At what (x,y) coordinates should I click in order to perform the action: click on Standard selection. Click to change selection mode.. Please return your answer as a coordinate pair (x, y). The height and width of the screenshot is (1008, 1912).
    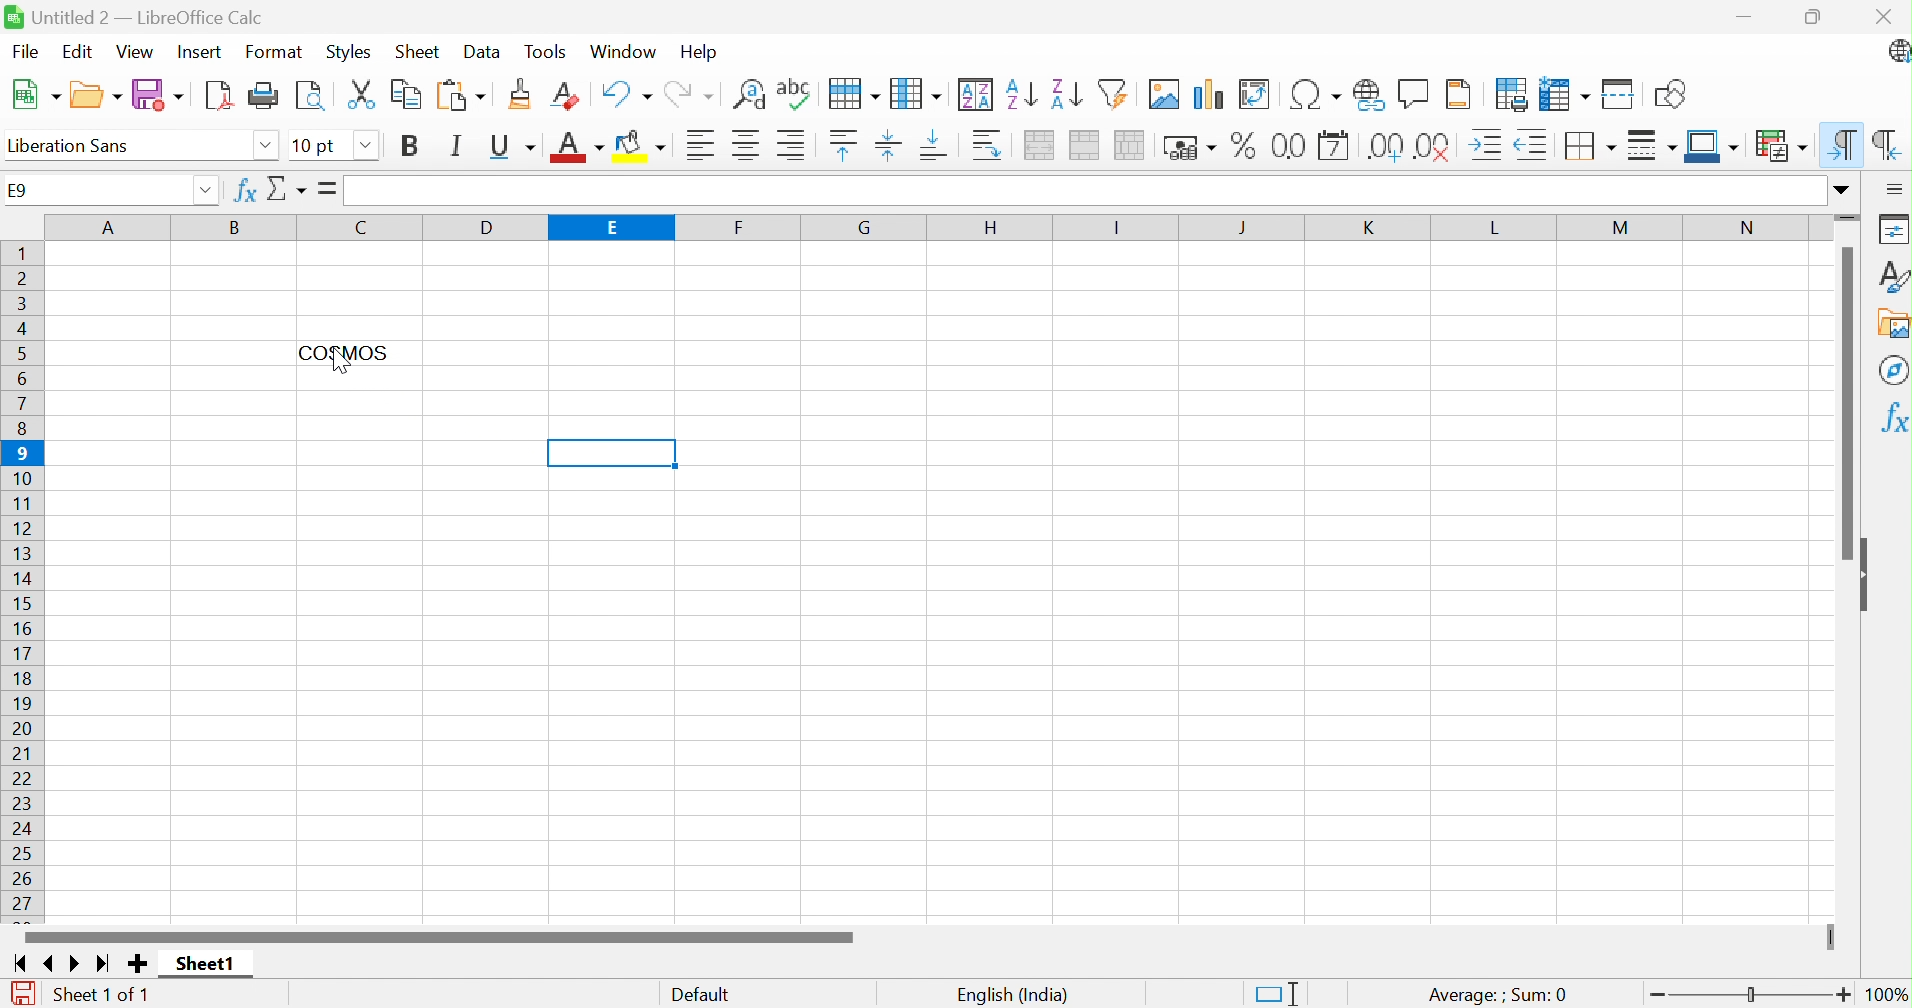
    Looking at the image, I should click on (1279, 993).